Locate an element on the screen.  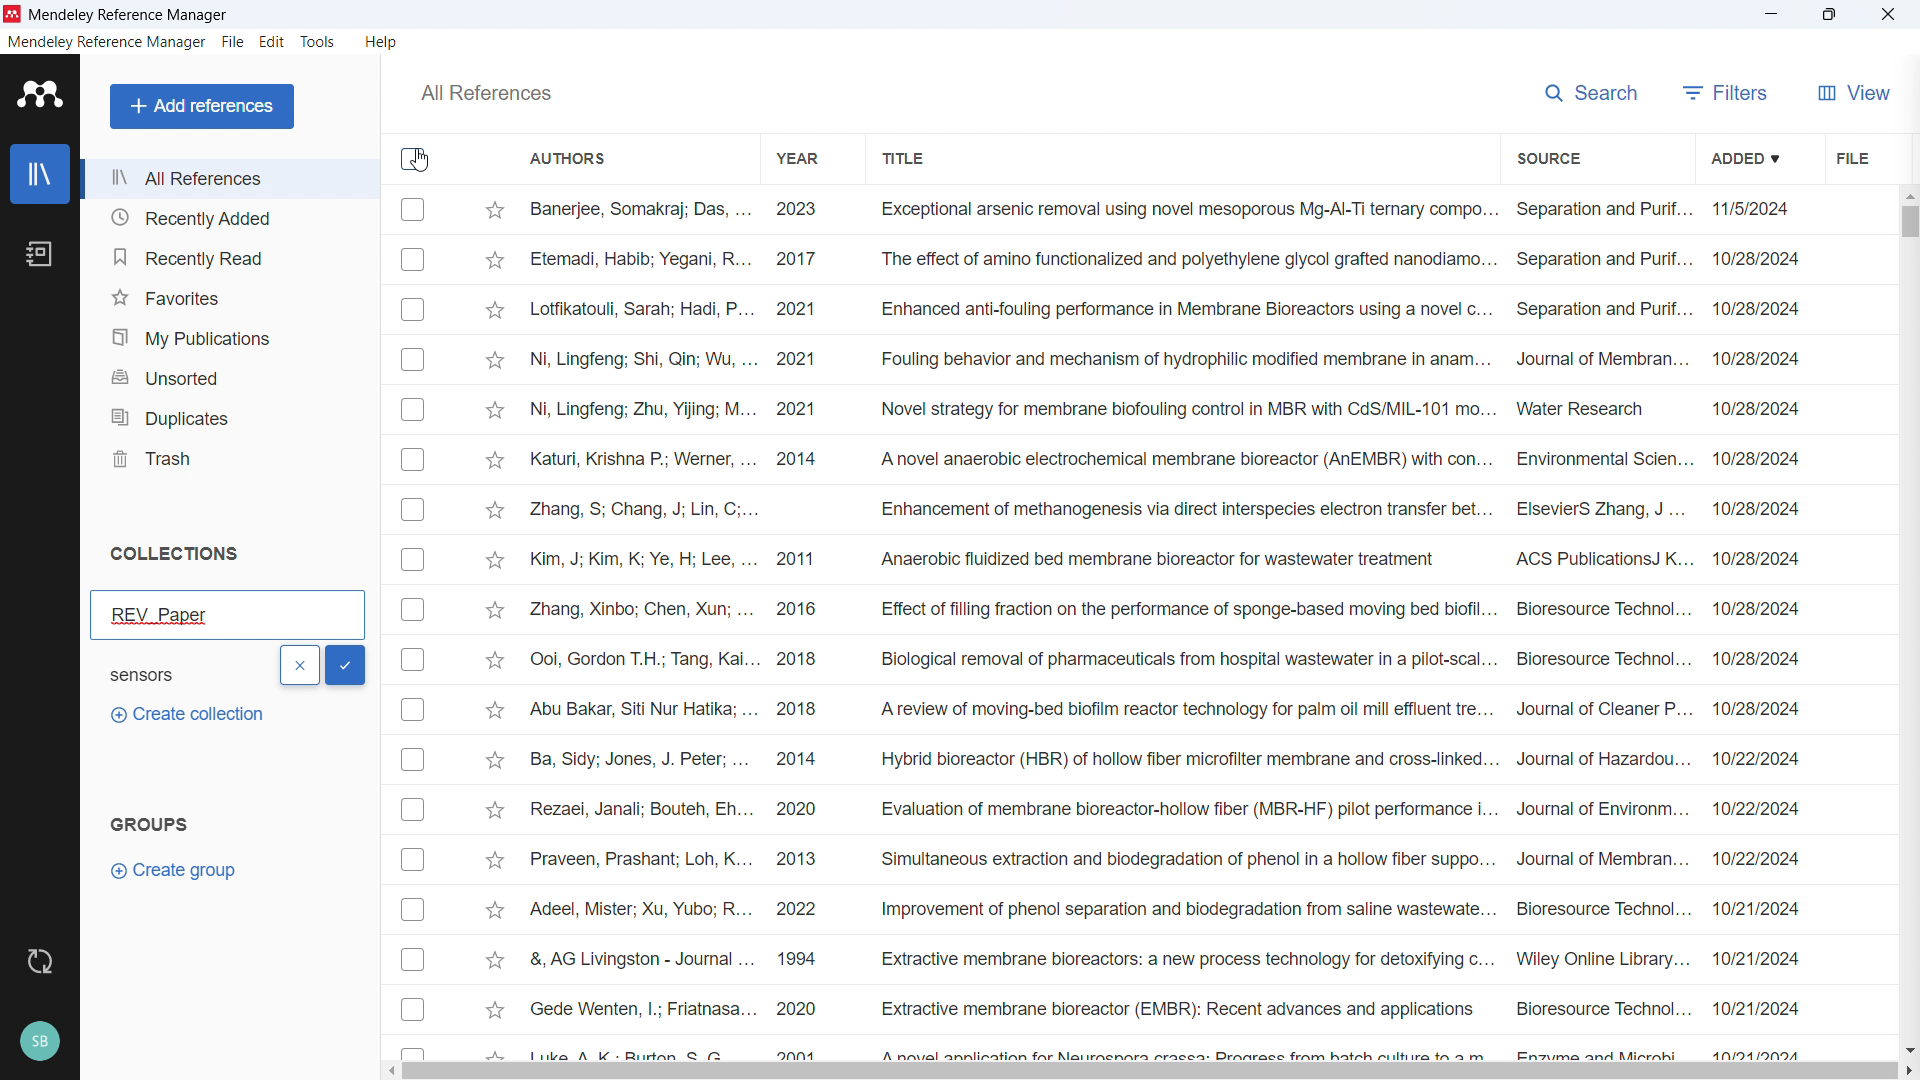
File is located at coordinates (1852, 155).